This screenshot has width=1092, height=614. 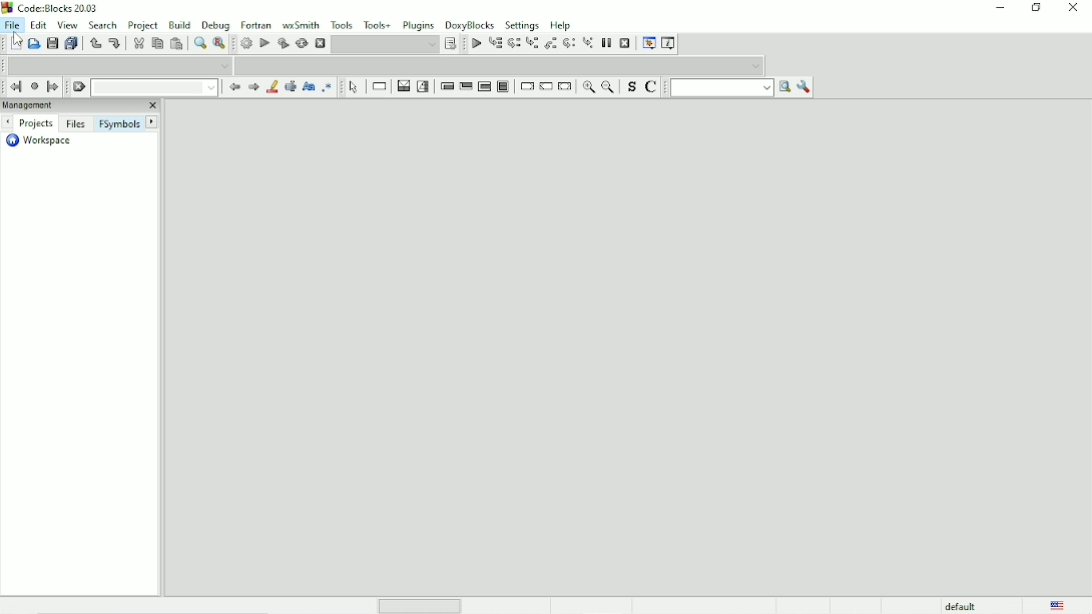 What do you see at coordinates (495, 44) in the screenshot?
I see `Run to cursor` at bounding box center [495, 44].